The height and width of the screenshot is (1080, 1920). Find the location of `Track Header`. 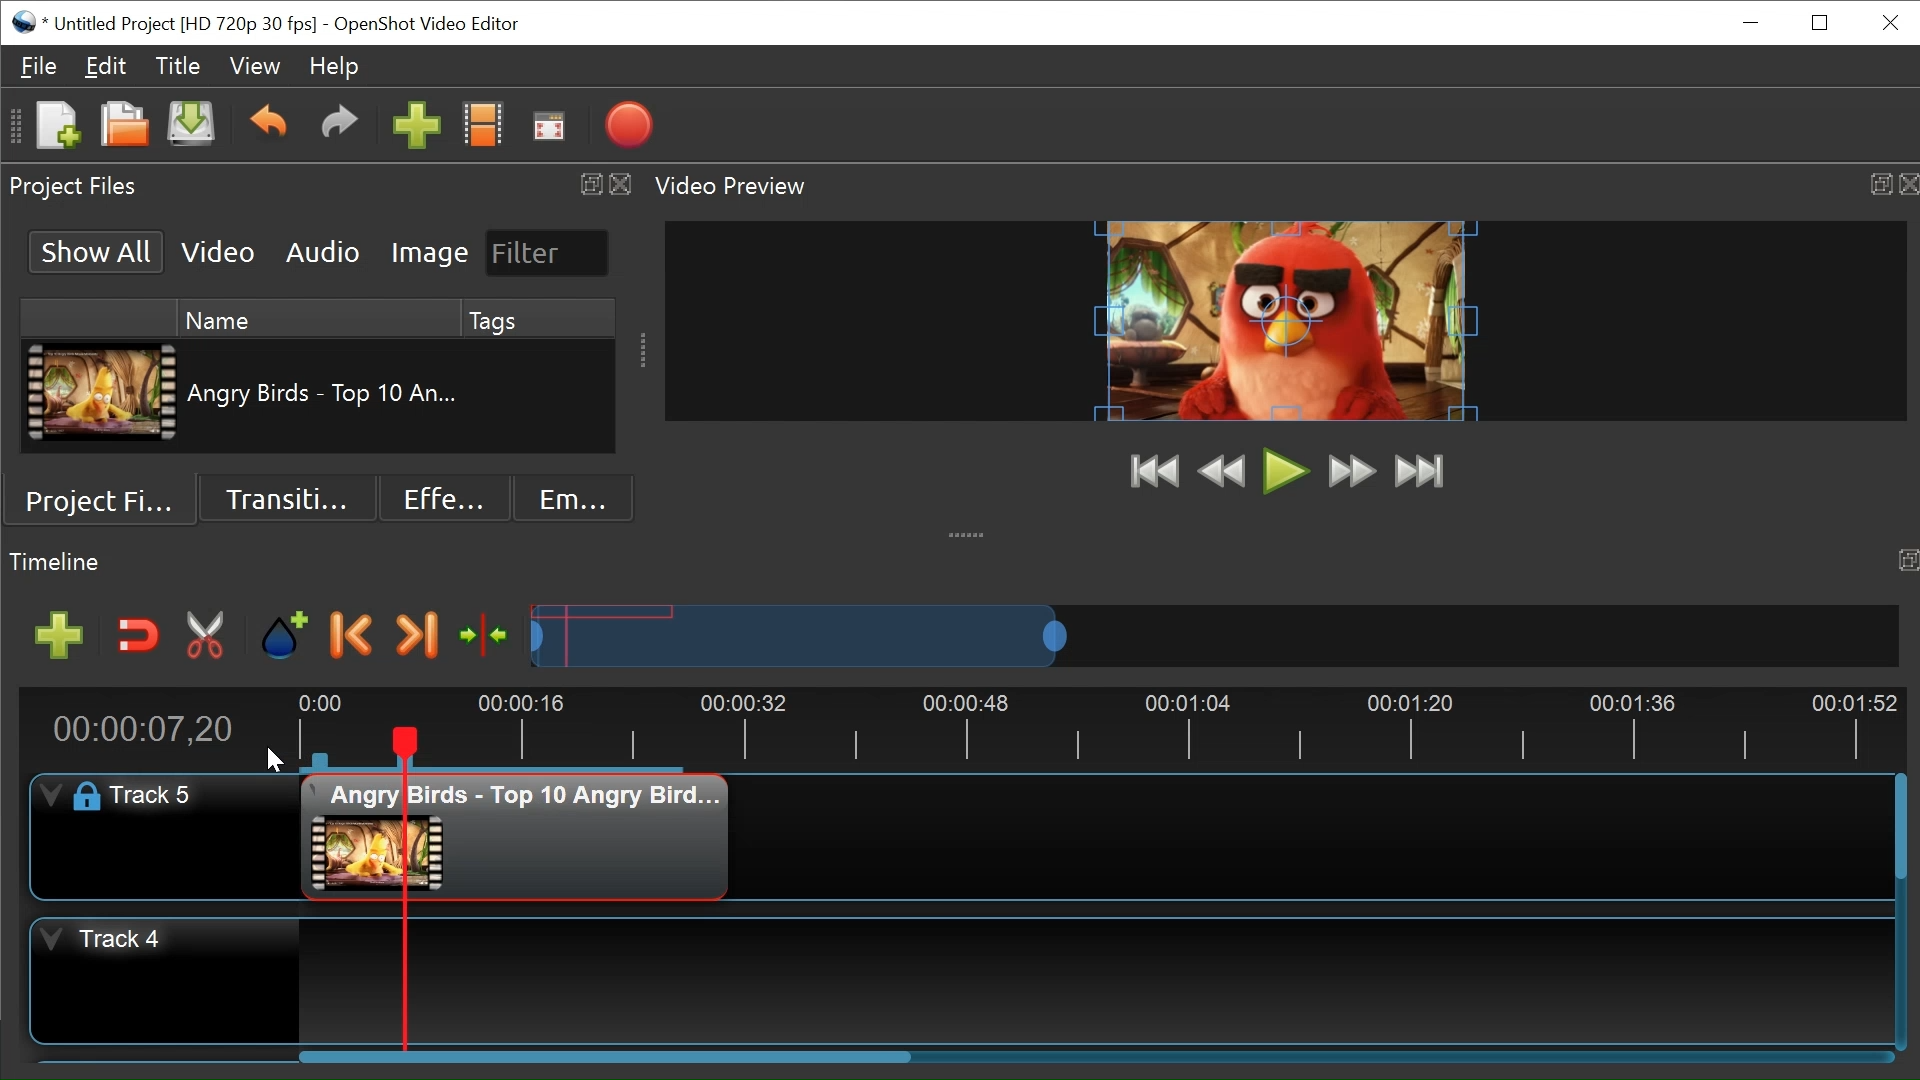

Track Header is located at coordinates (166, 981).